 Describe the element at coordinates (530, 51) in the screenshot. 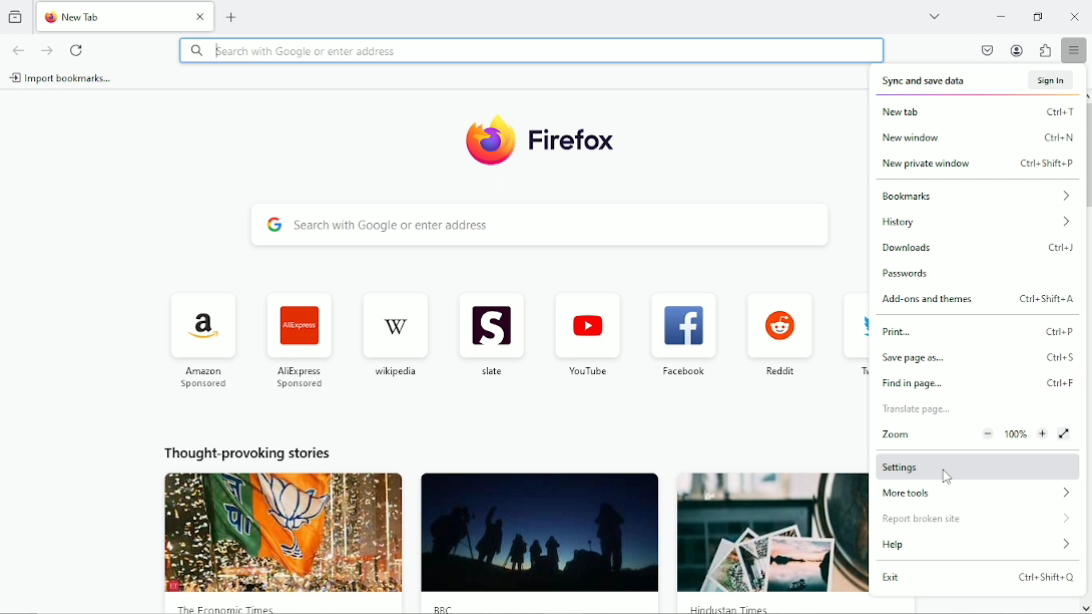

I see `search with Google or enter address` at that location.